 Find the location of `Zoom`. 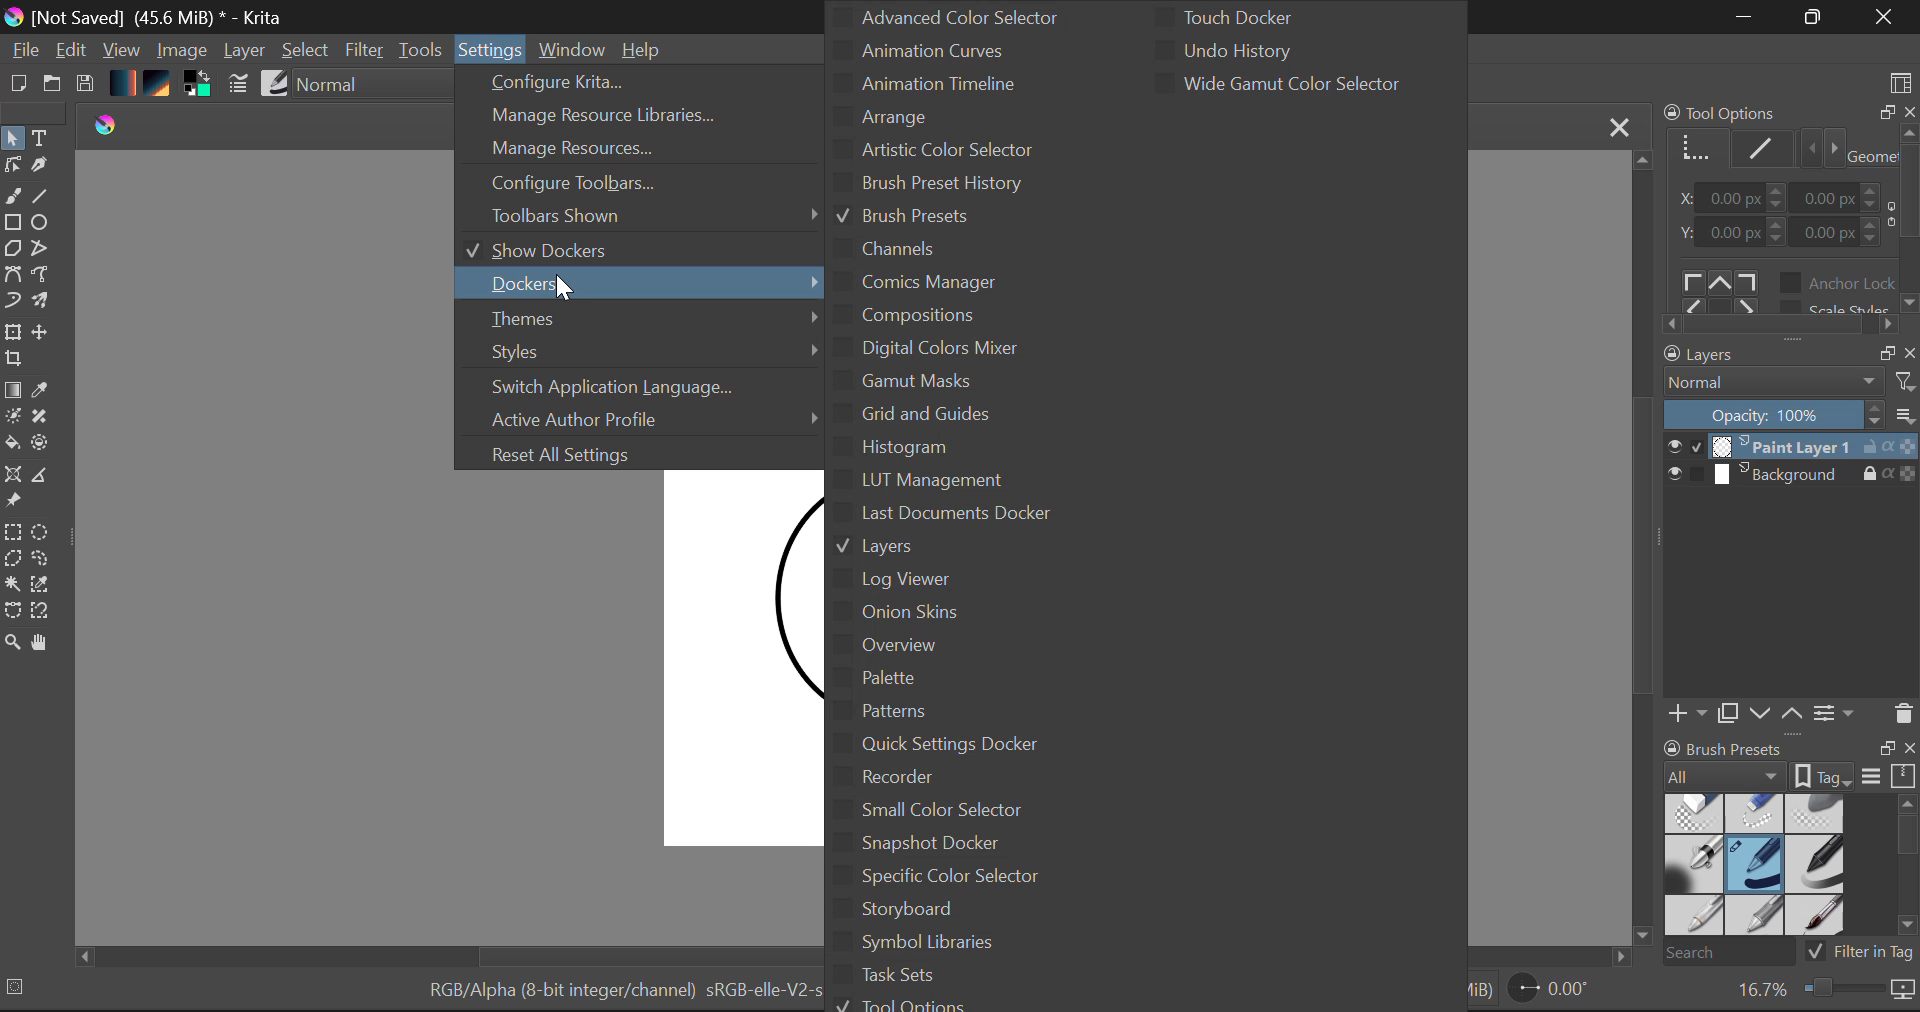

Zoom is located at coordinates (1824, 990).